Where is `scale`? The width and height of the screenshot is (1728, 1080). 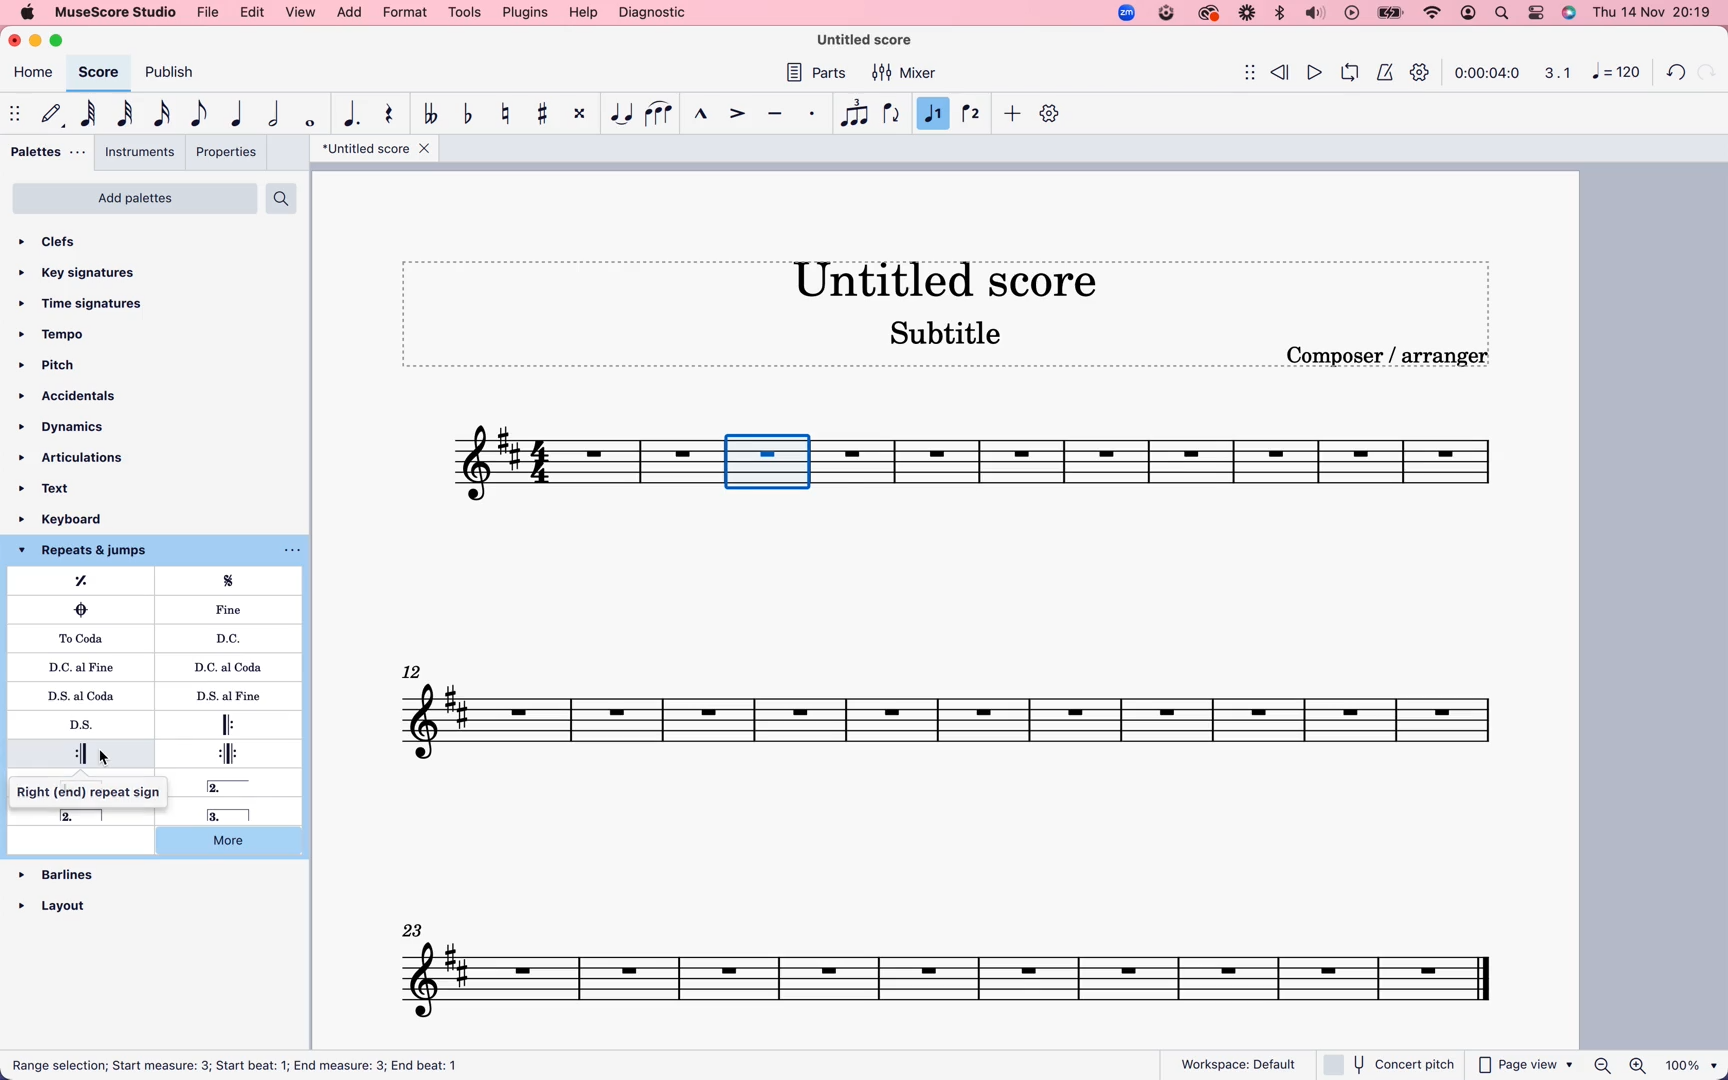 scale is located at coordinates (1554, 73).